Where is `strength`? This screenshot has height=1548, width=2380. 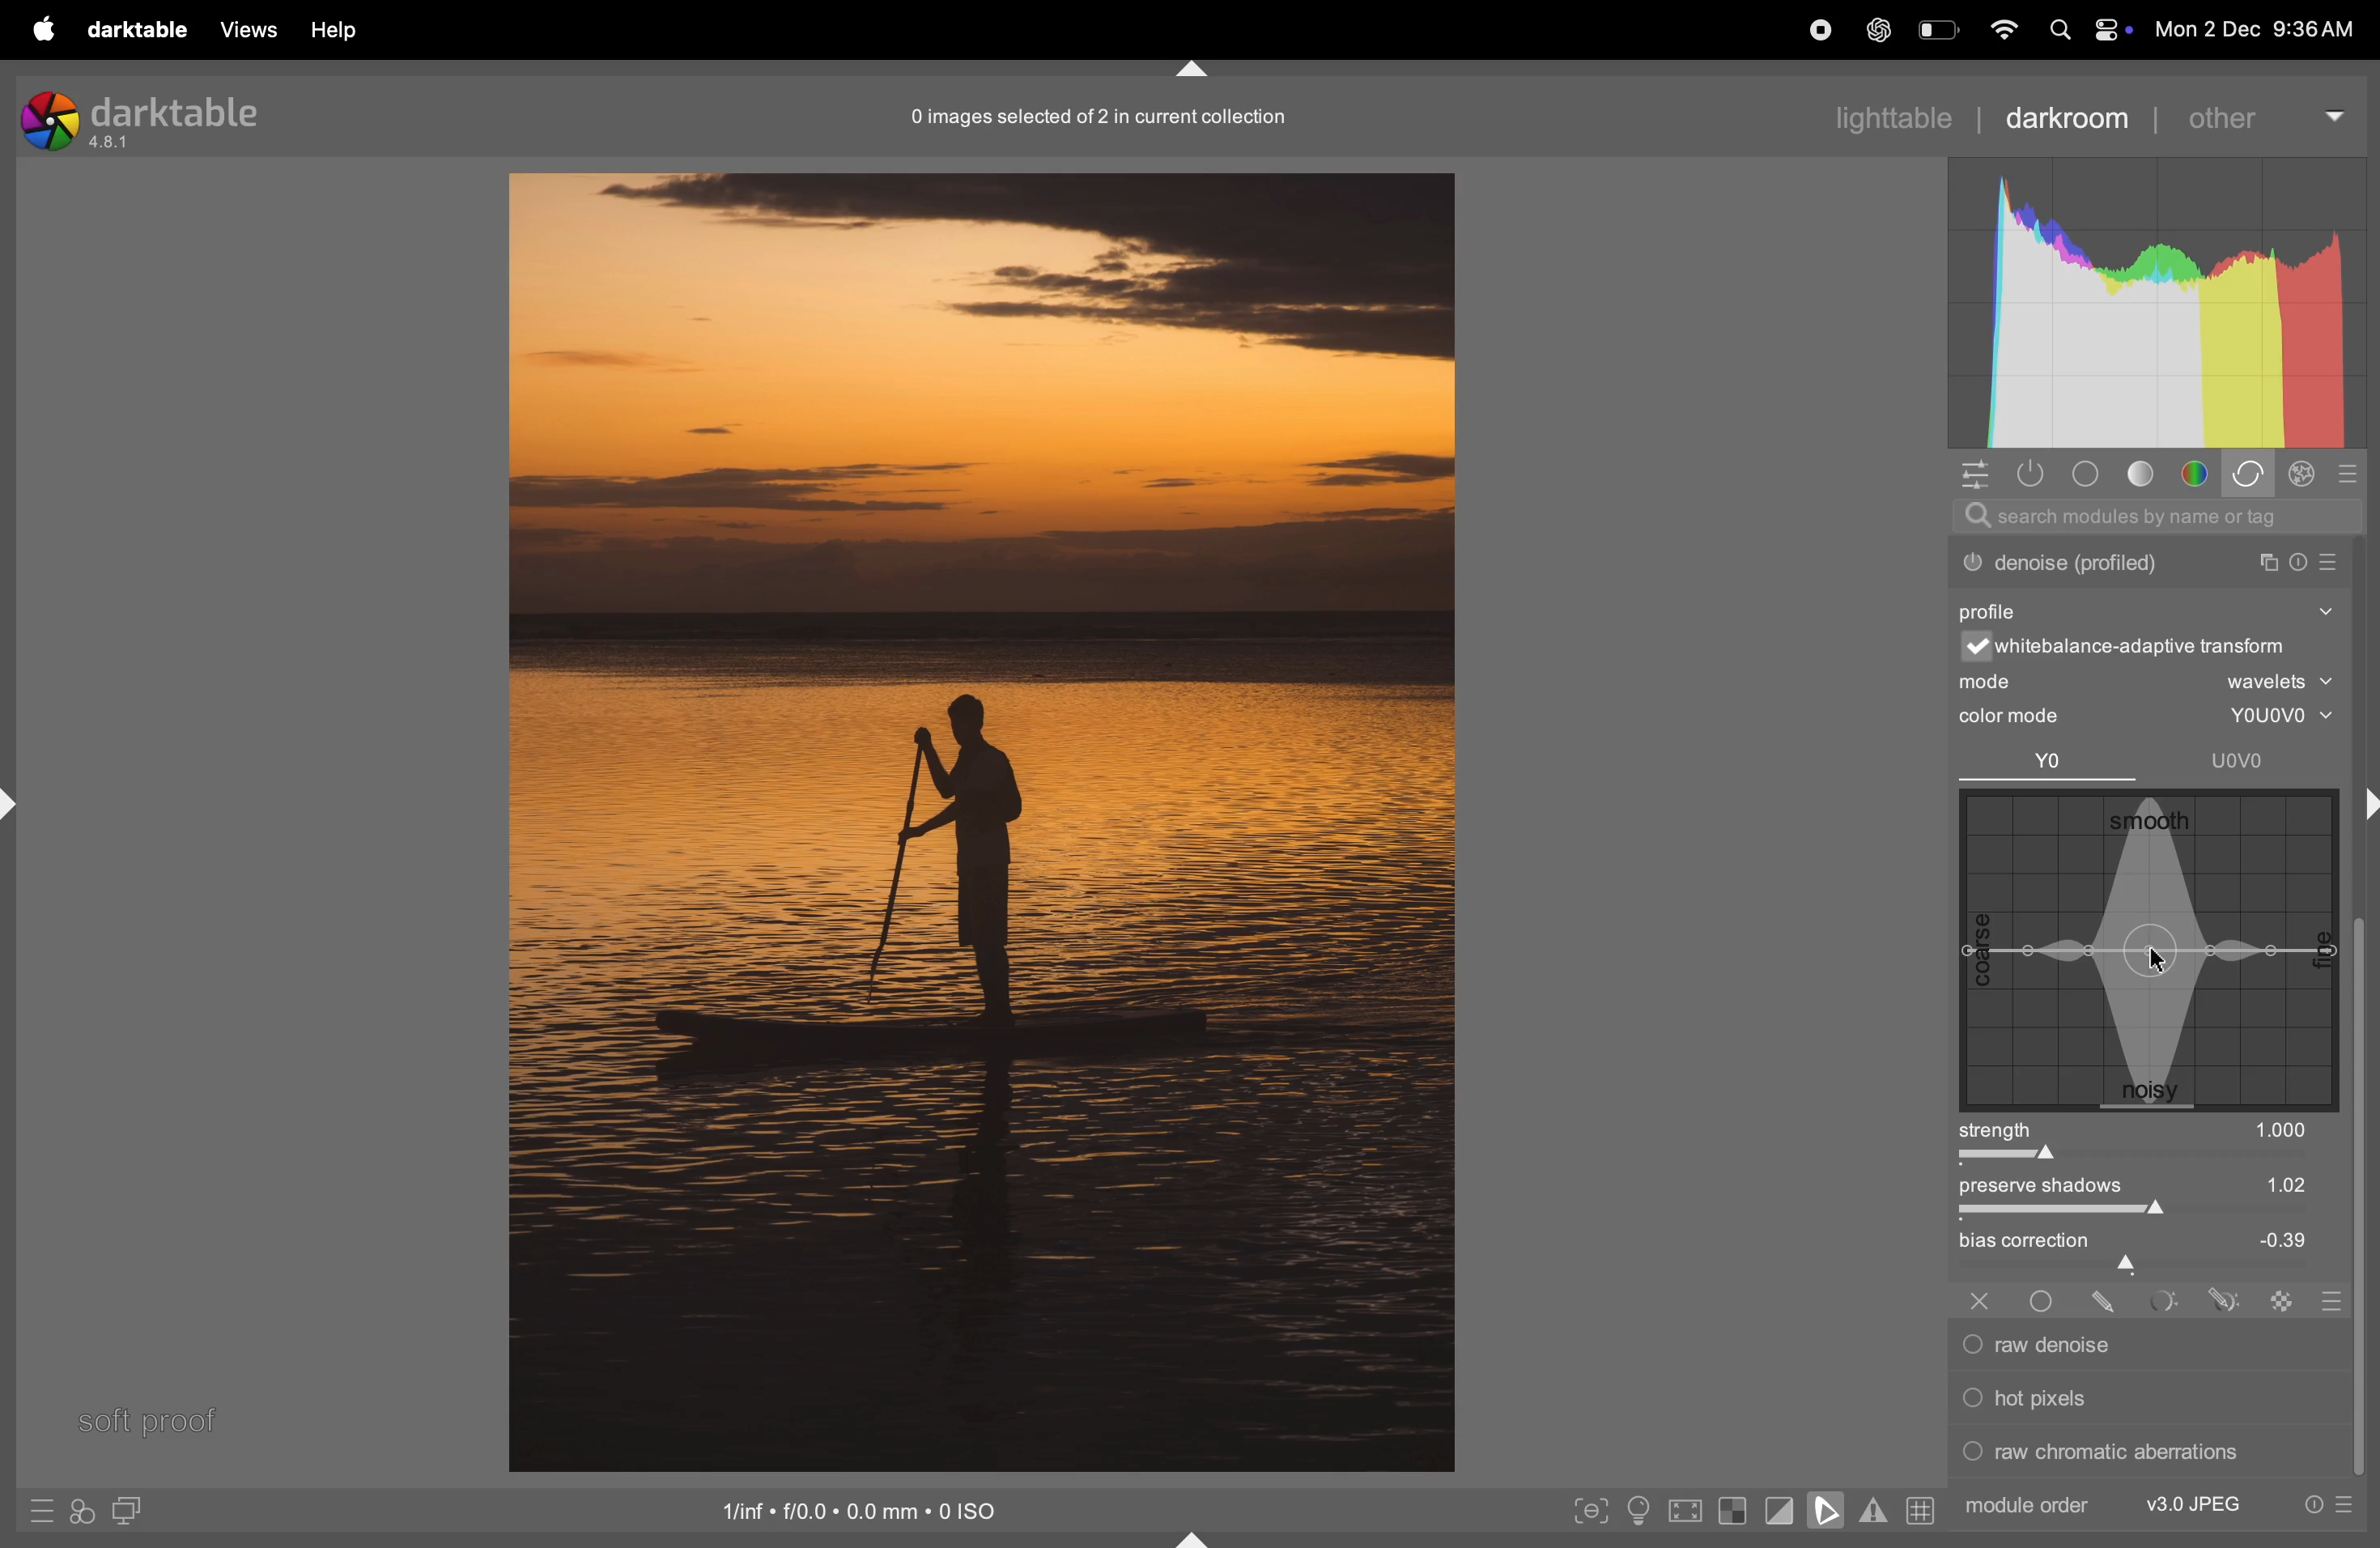
strength is located at coordinates (2000, 1129).